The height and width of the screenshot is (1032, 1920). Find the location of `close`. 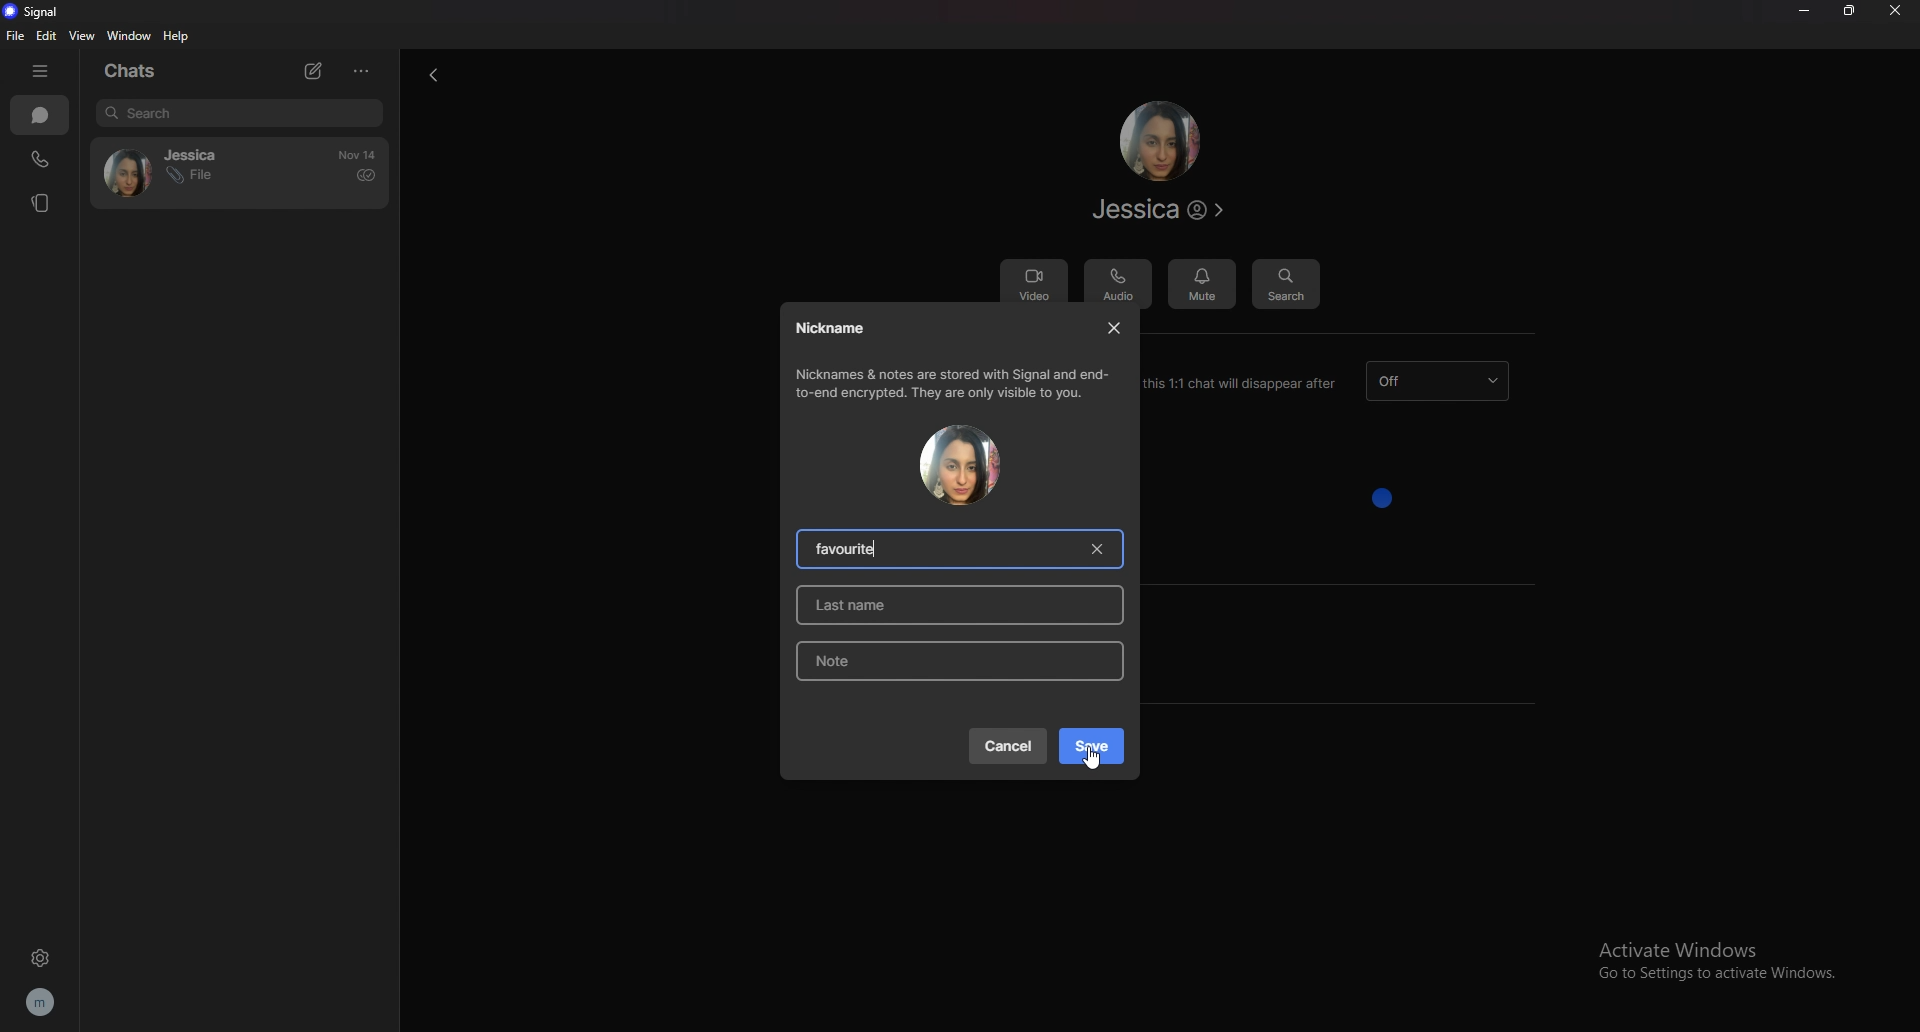

close is located at coordinates (1118, 327).